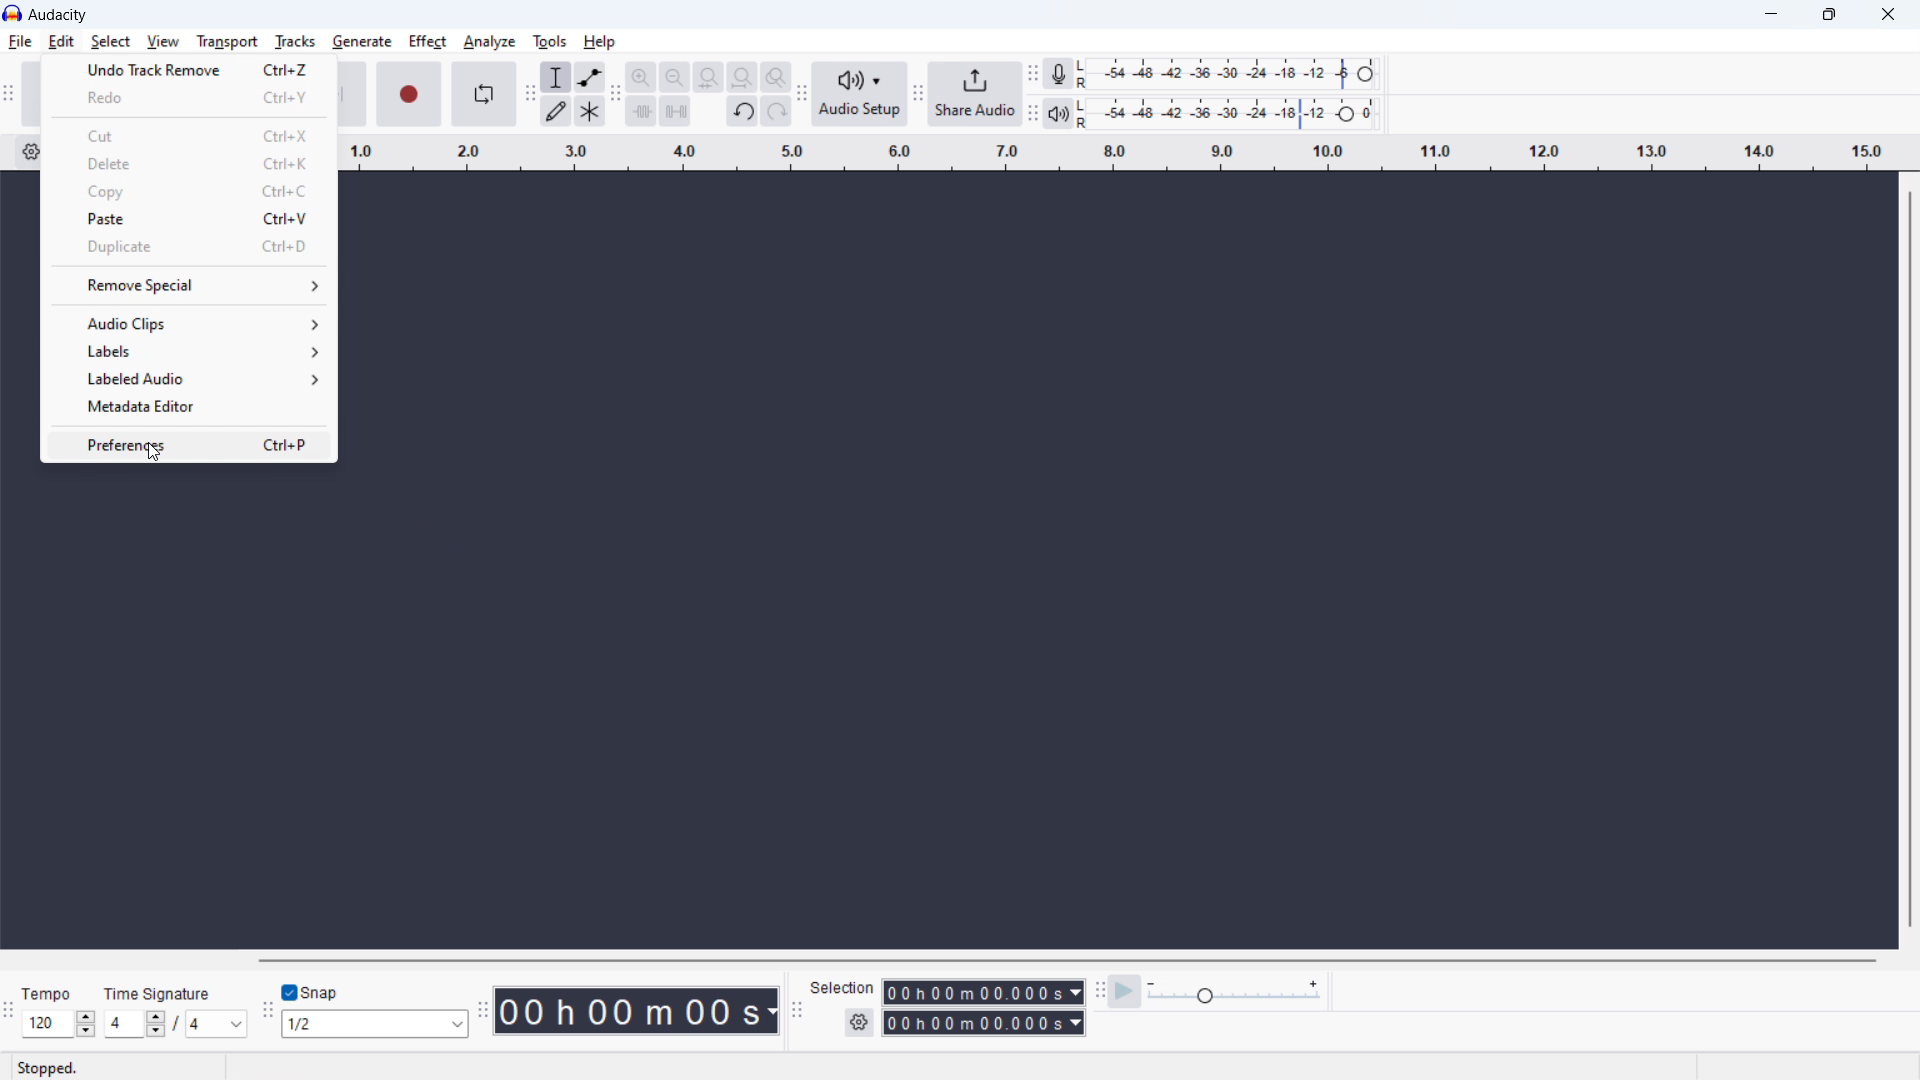 The image size is (1920, 1080). What do you see at coordinates (1059, 114) in the screenshot?
I see `playback meter` at bounding box center [1059, 114].